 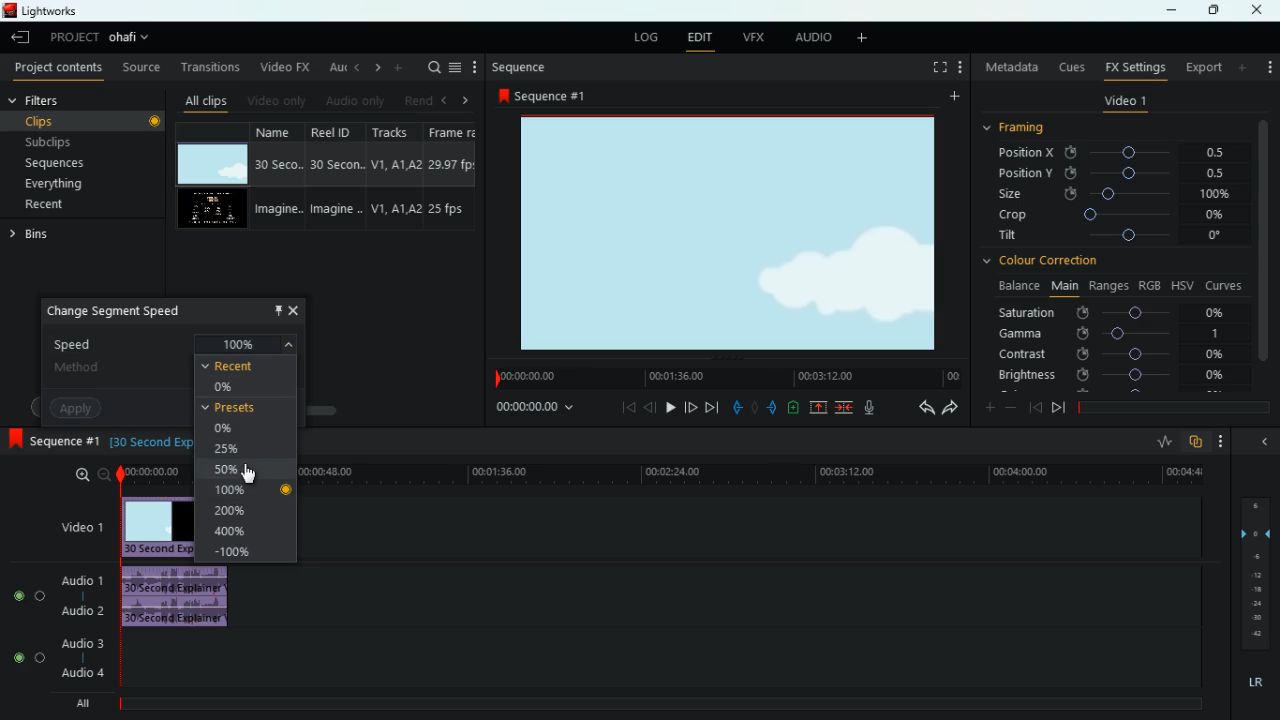 I want to click on au, so click(x=331, y=65).